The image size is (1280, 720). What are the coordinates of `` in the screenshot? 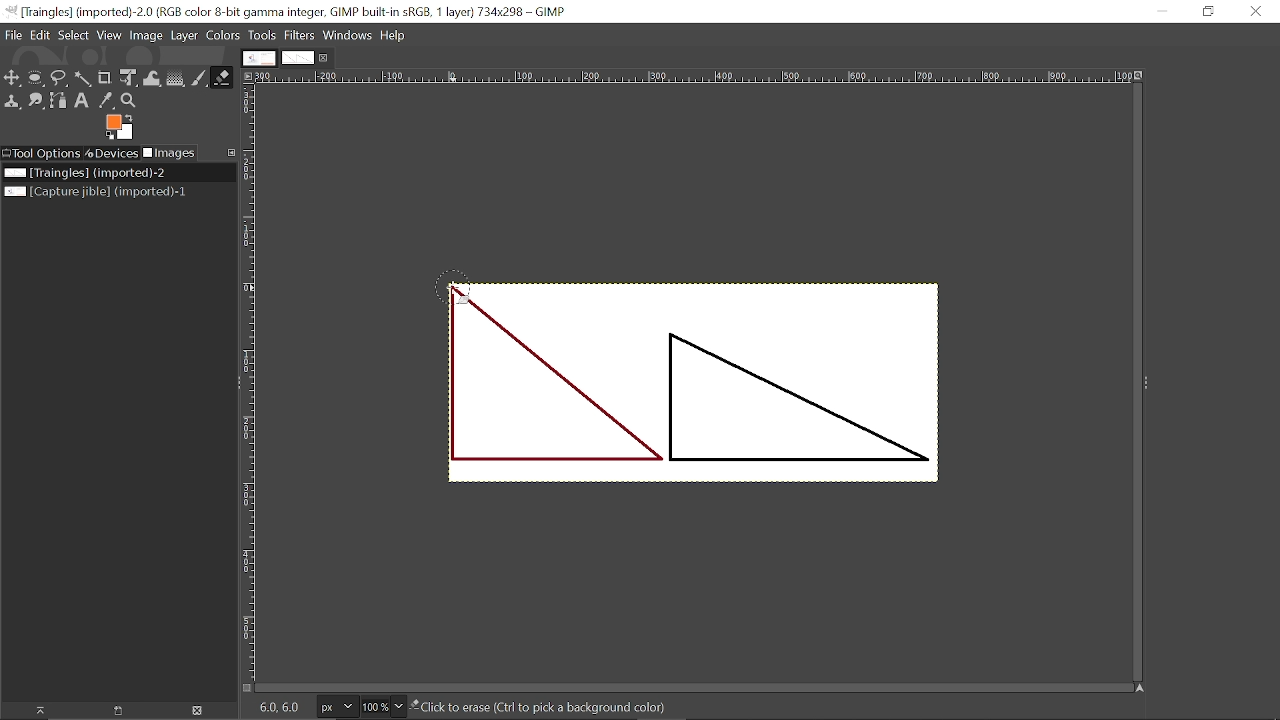 It's located at (261, 36).